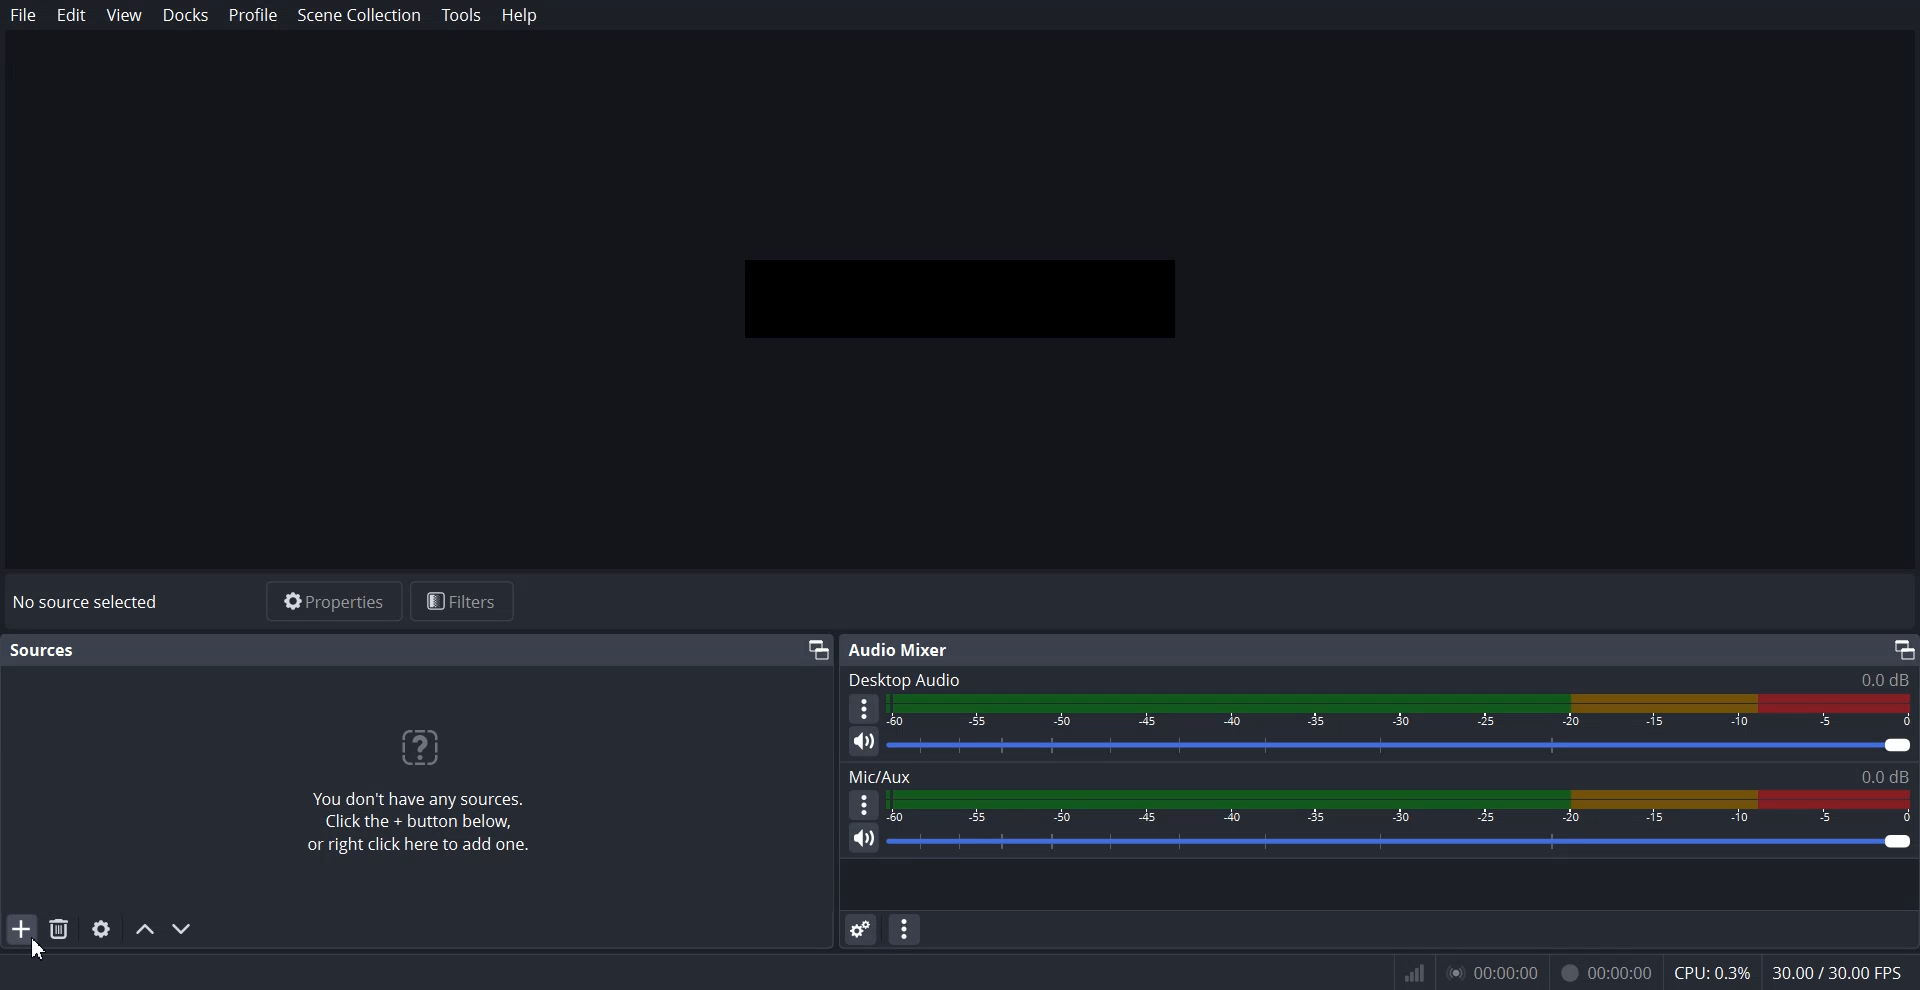 Image resolution: width=1920 pixels, height=990 pixels. What do you see at coordinates (183, 928) in the screenshot?
I see `Move Source down` at bounding box center [183, 928].